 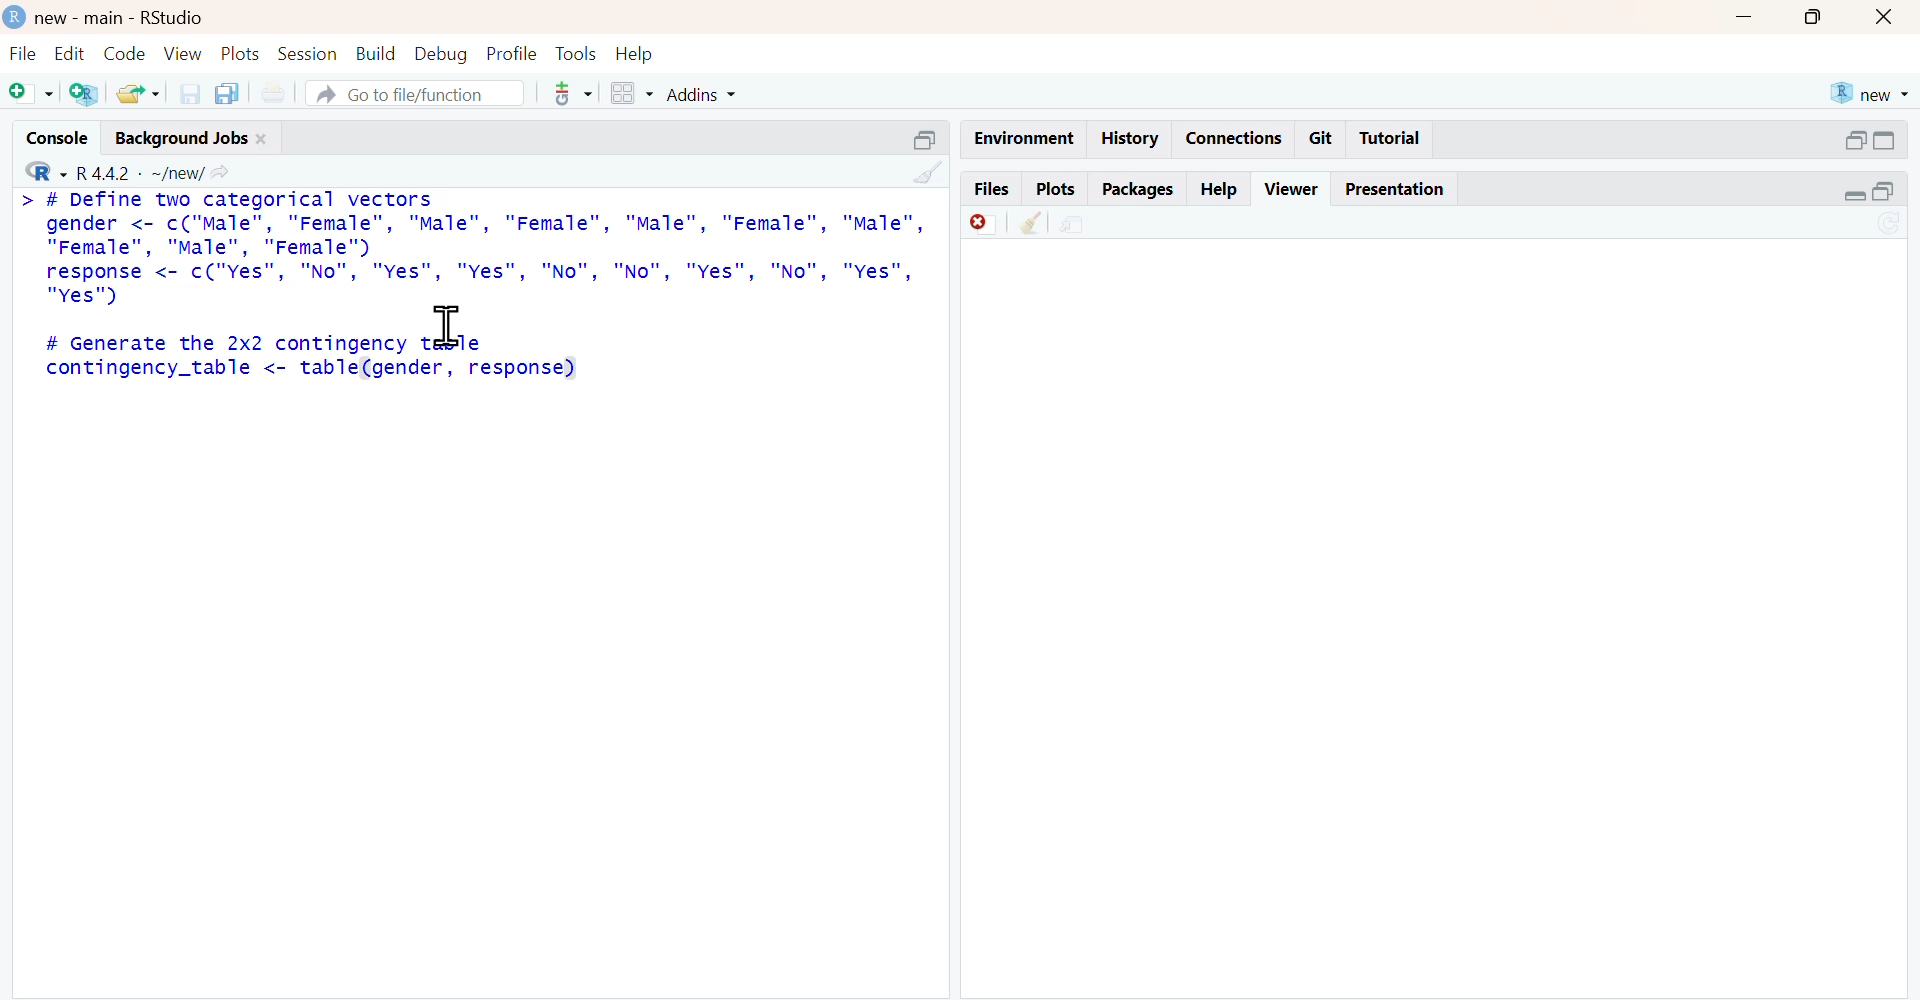 I want to click on debug, so click(x=441, y=55).